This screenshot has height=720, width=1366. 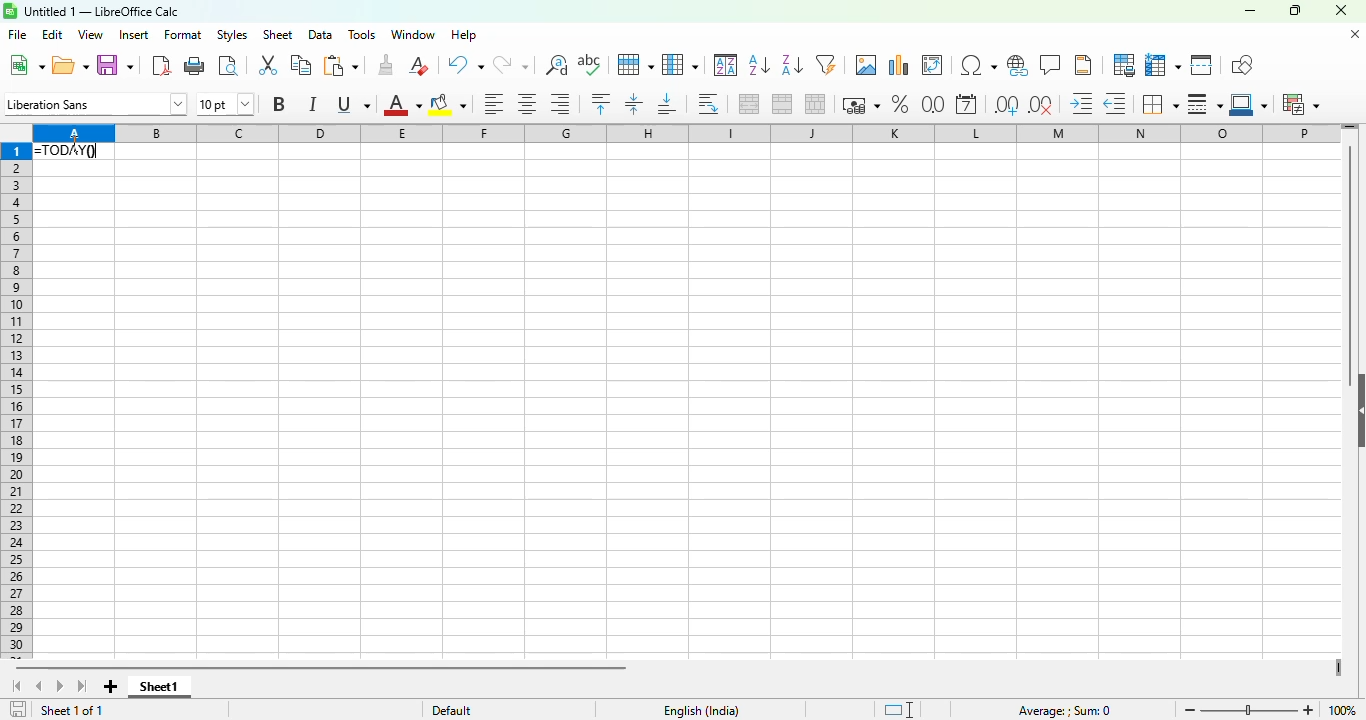 I want to click on insert hyperlink, so click(x=1019, y=65).